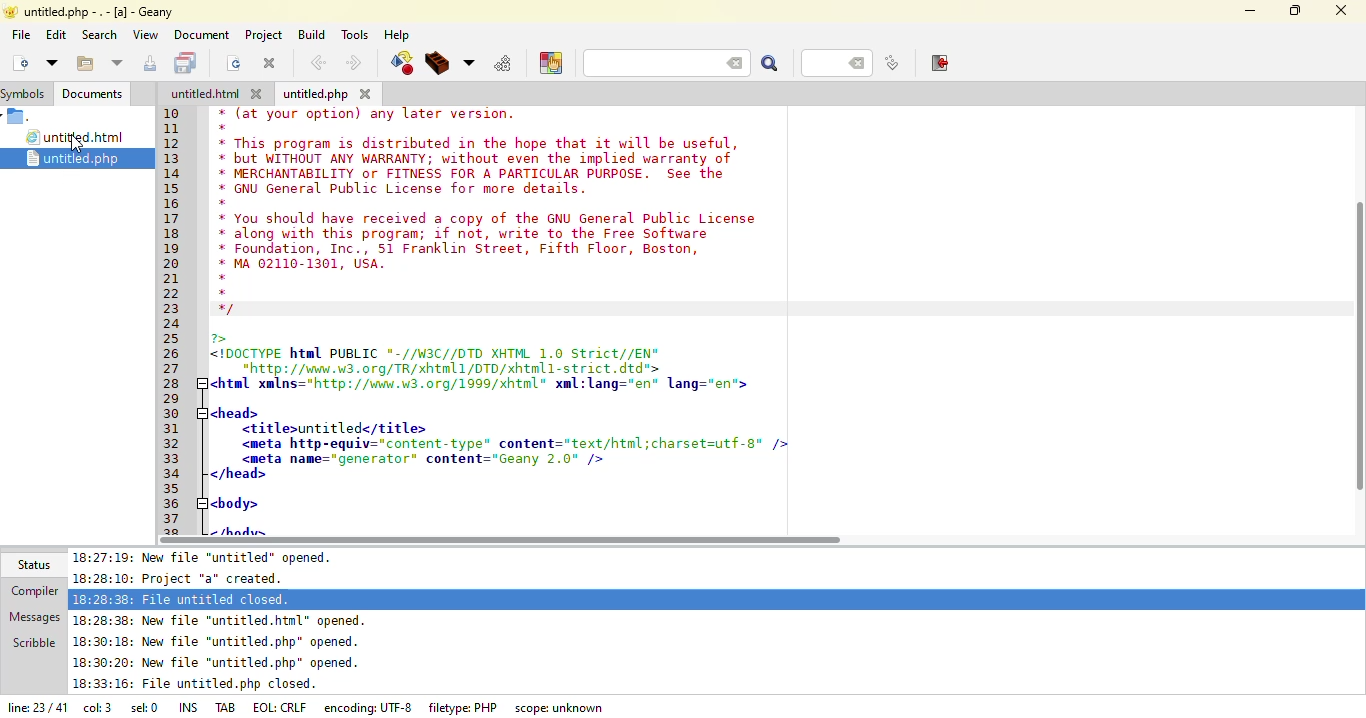 The image size is (1366, 718). What do you see at coordinates (264, 35) in the screenshot?
I see `project` at bounding box center [264, 35].